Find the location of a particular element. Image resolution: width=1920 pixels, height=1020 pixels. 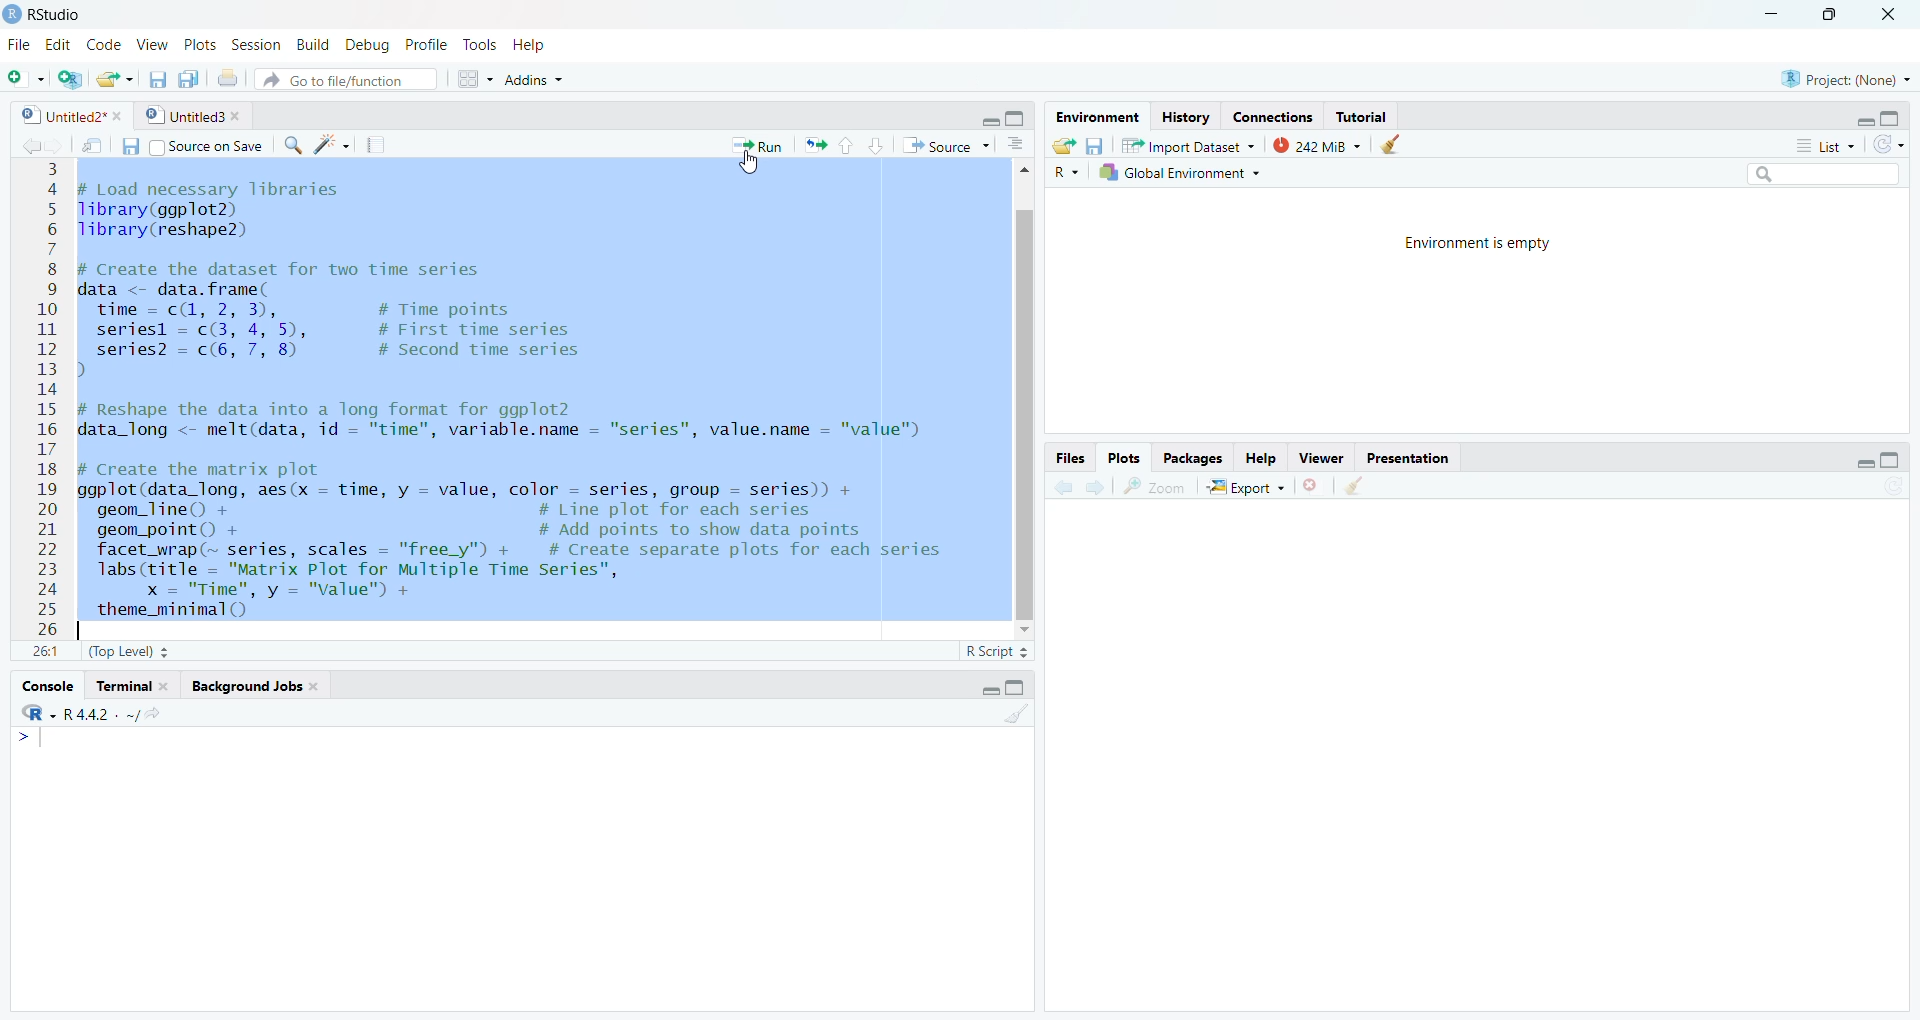

Terminal is located at coordinates (132, 687).